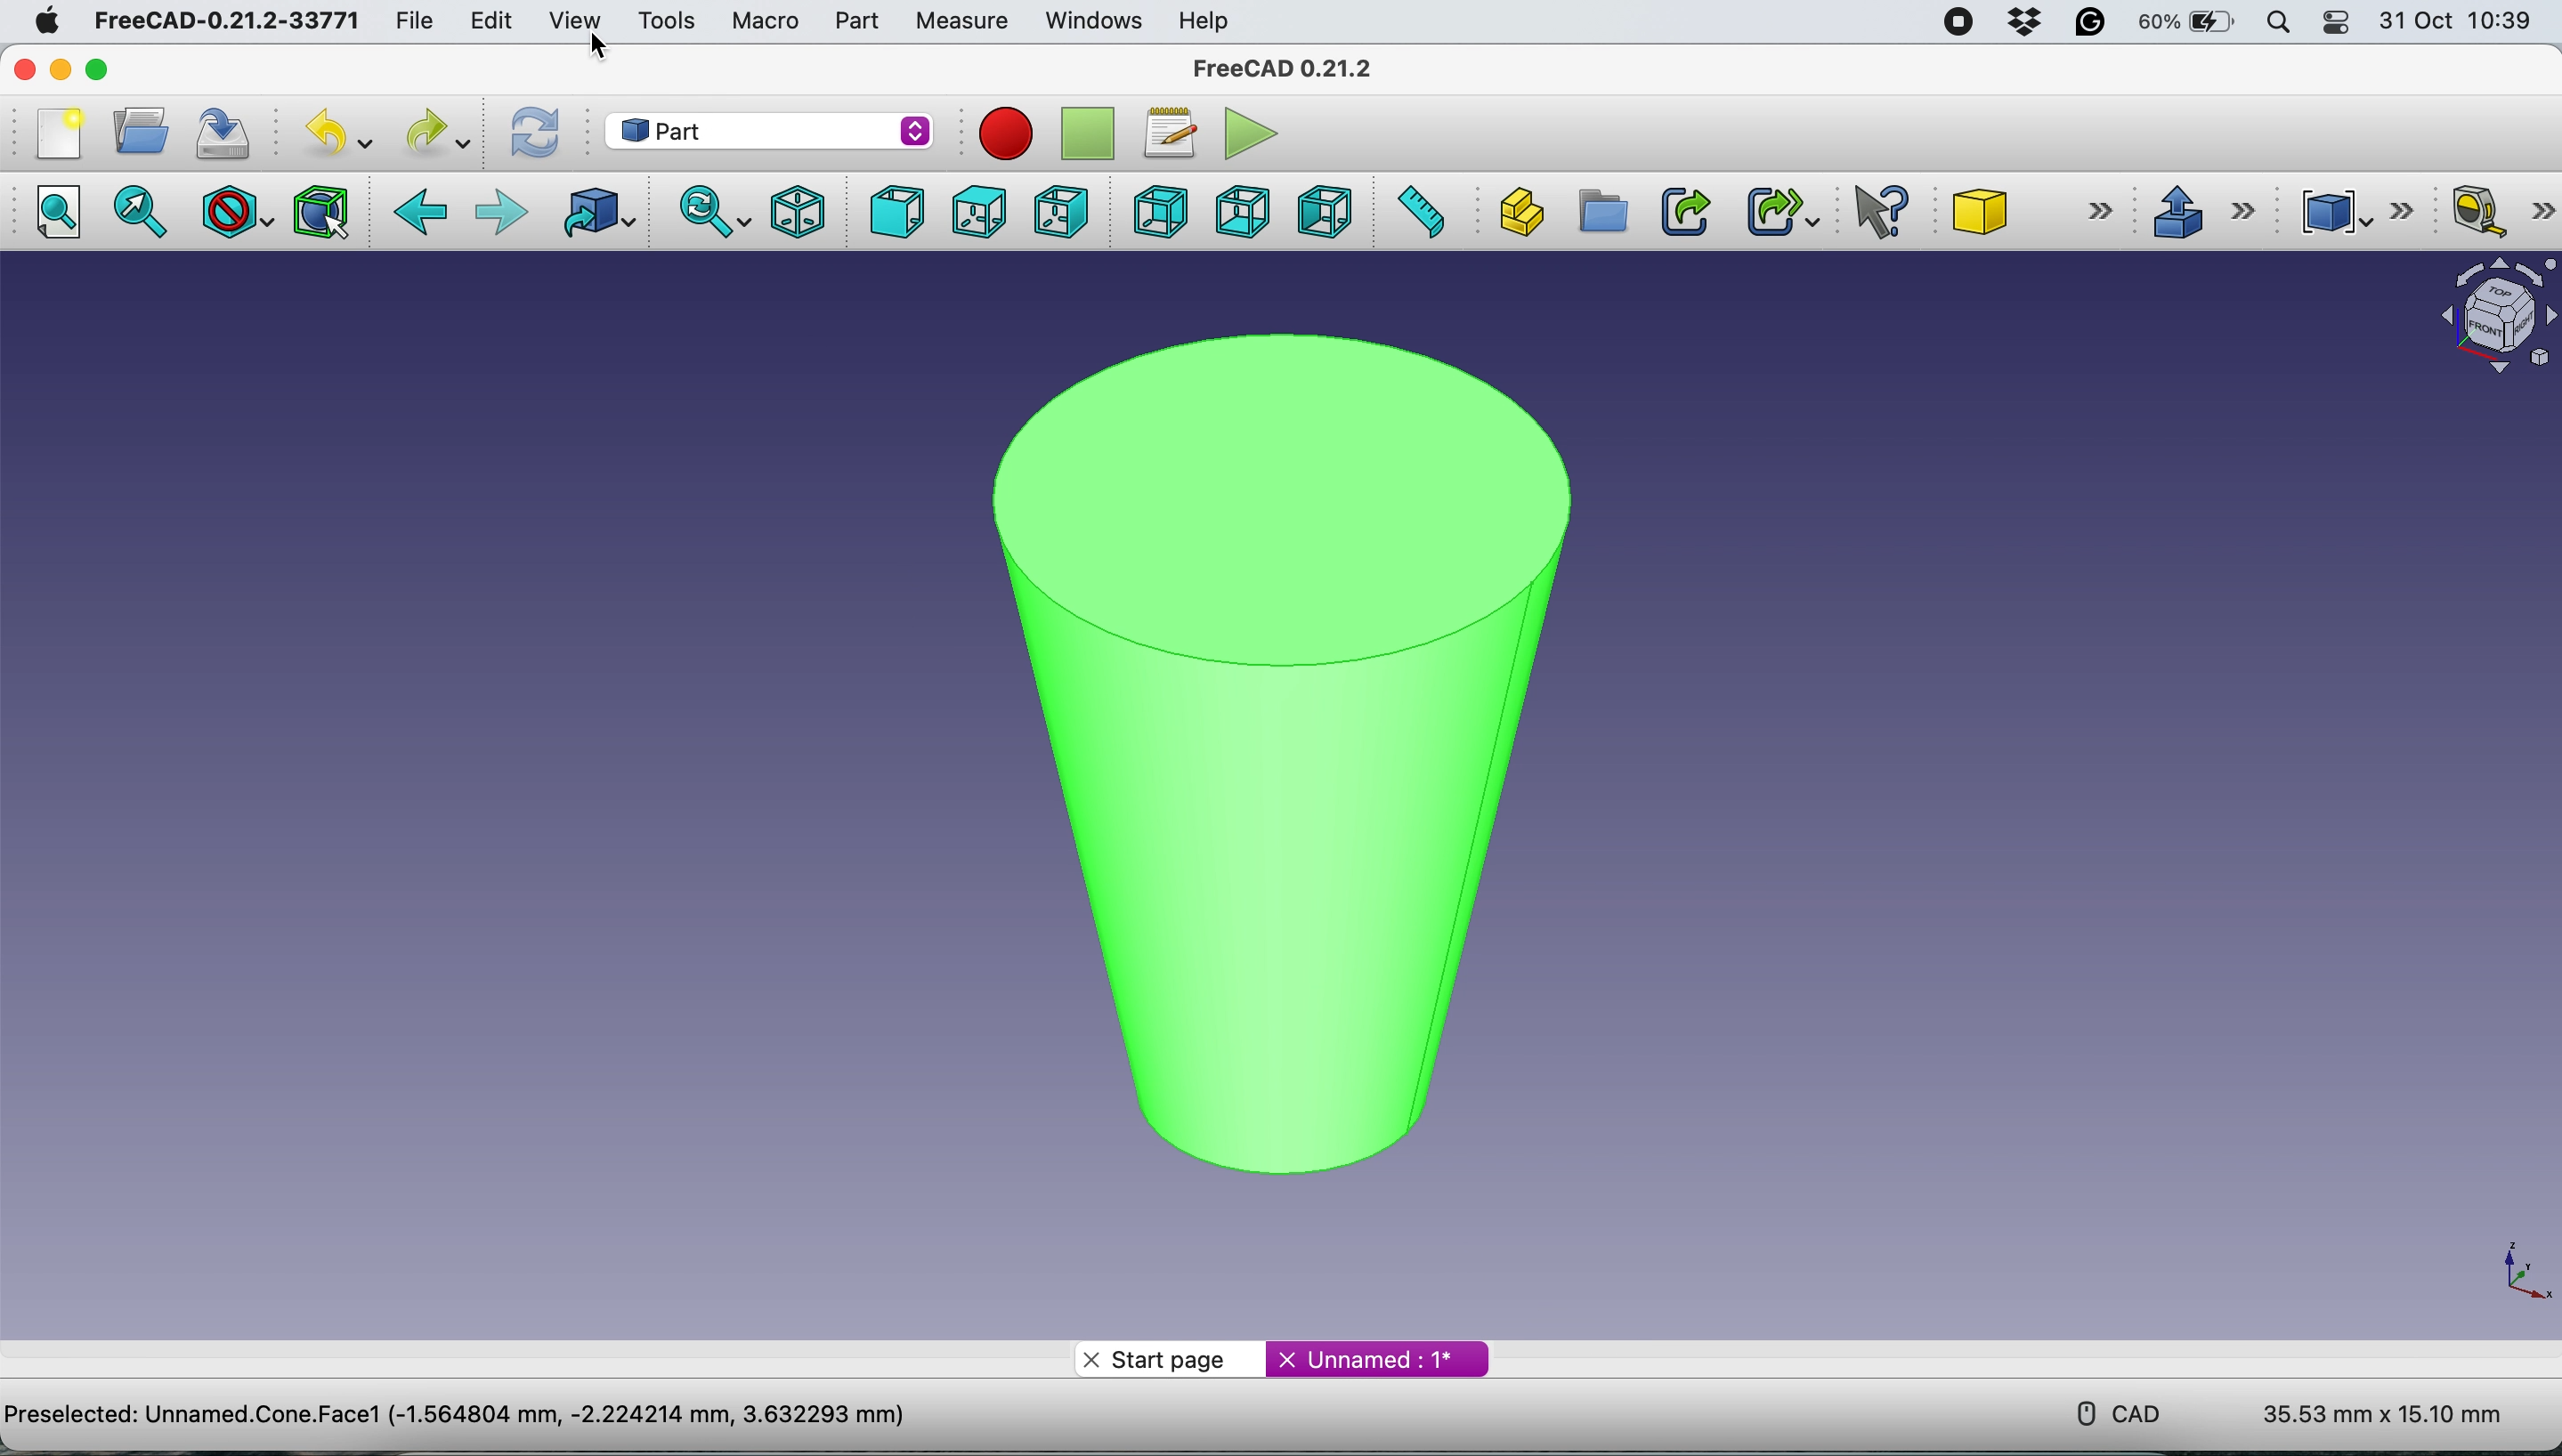  I want to click on measure distance, so click(1421, 213).